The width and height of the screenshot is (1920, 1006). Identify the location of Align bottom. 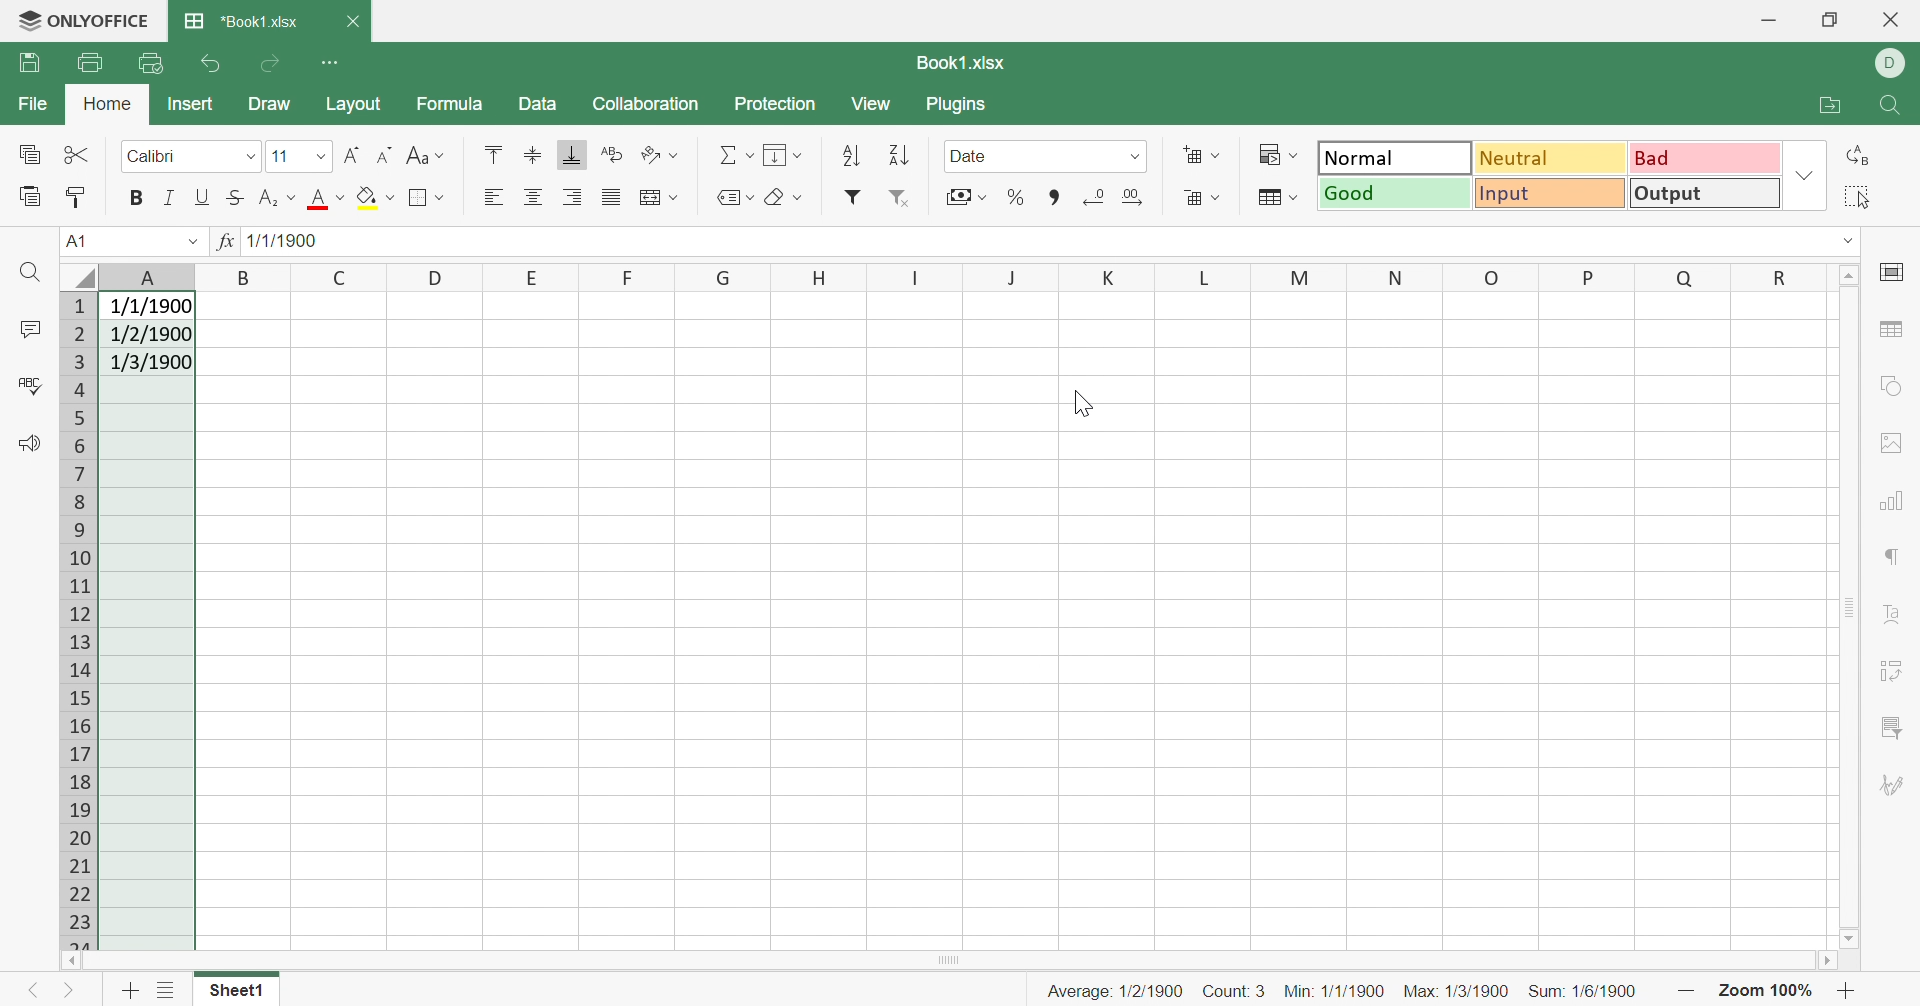
(571, 155).